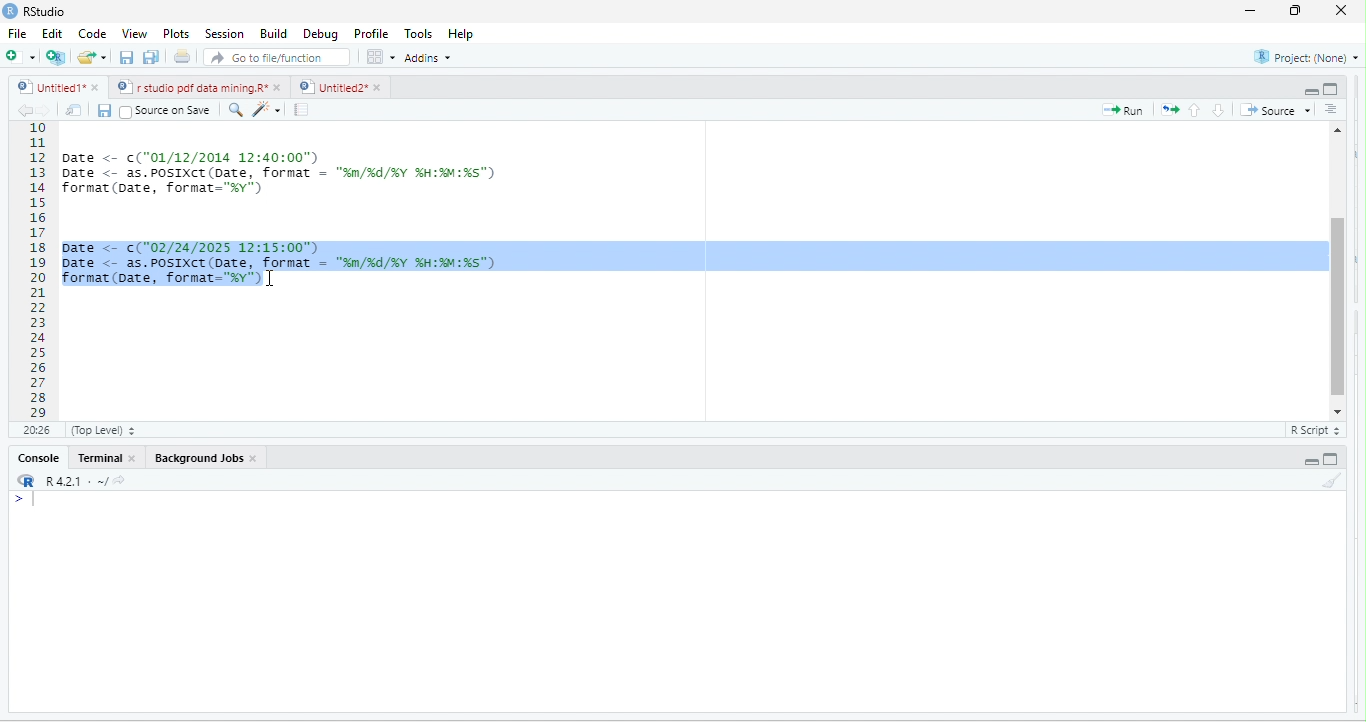 This screenshot has height=722, width=1366. What do you see at coordinates (43, 12) in the screenshot?
I see ` RStudio` at bounding box center [43, 12].